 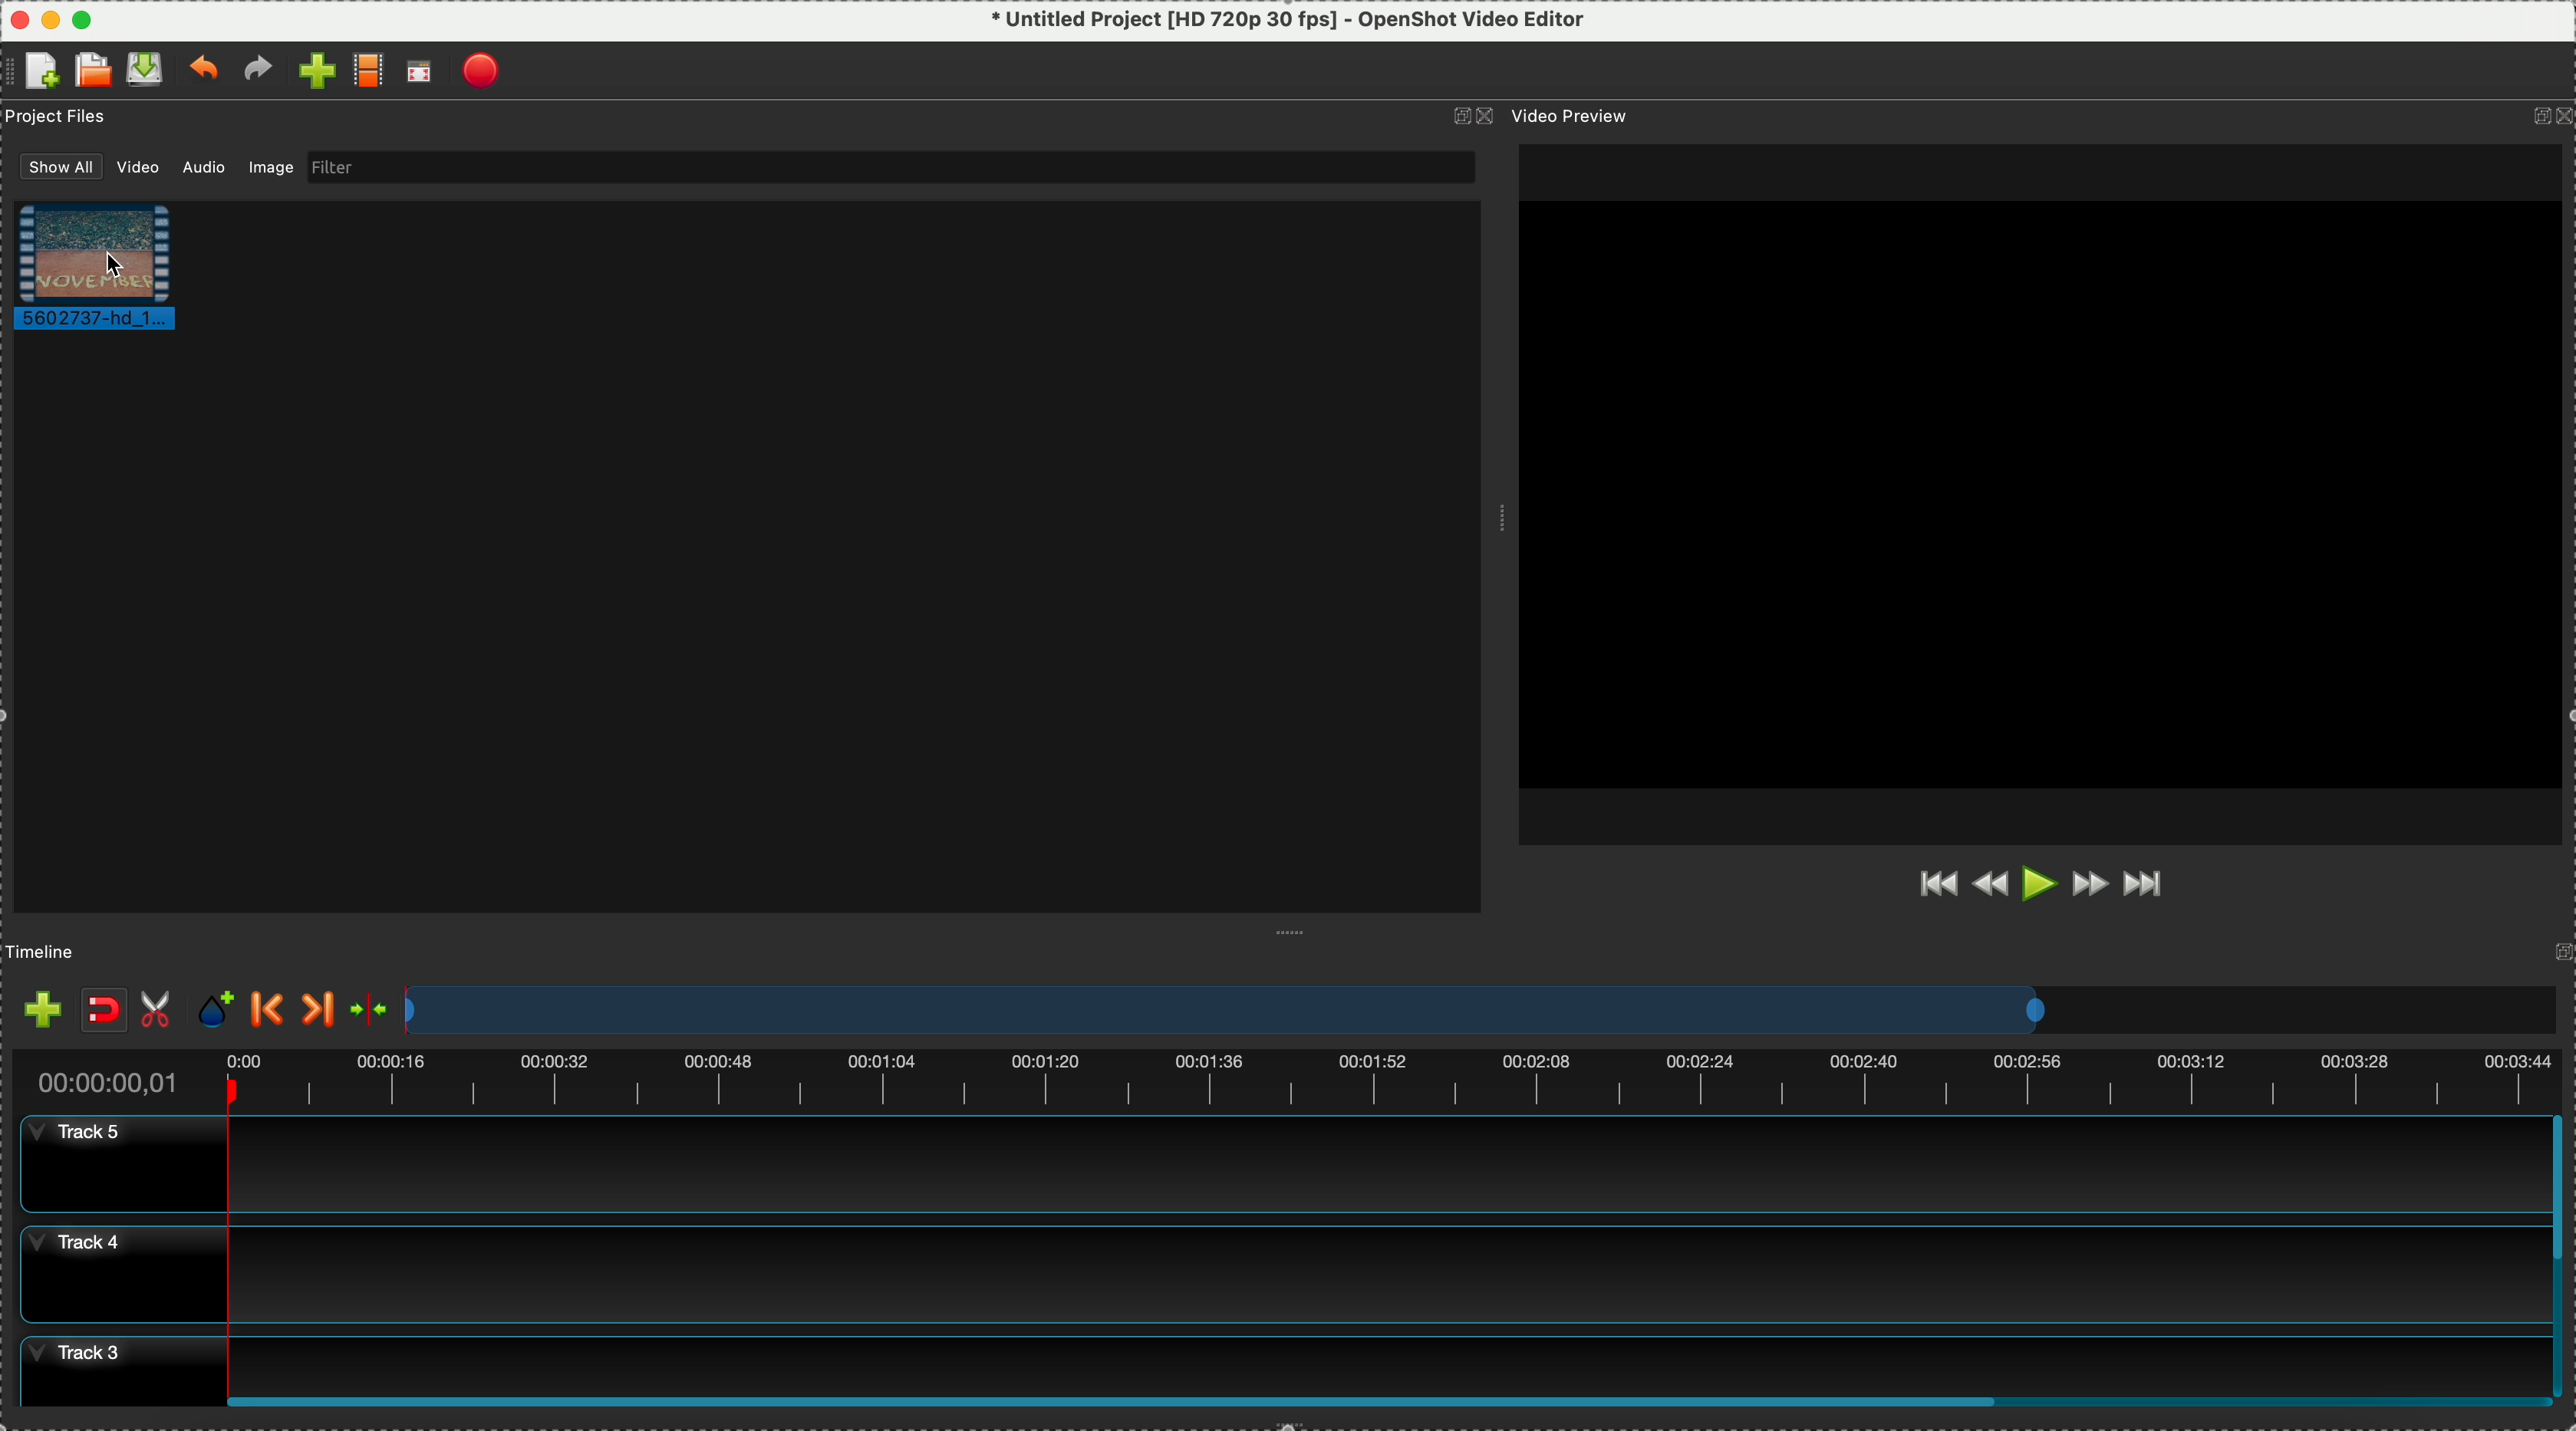 What do you see at coordinates (1500, 522) in the screenshot?
I see `Window expanding` at bounding box center [1500, 522].